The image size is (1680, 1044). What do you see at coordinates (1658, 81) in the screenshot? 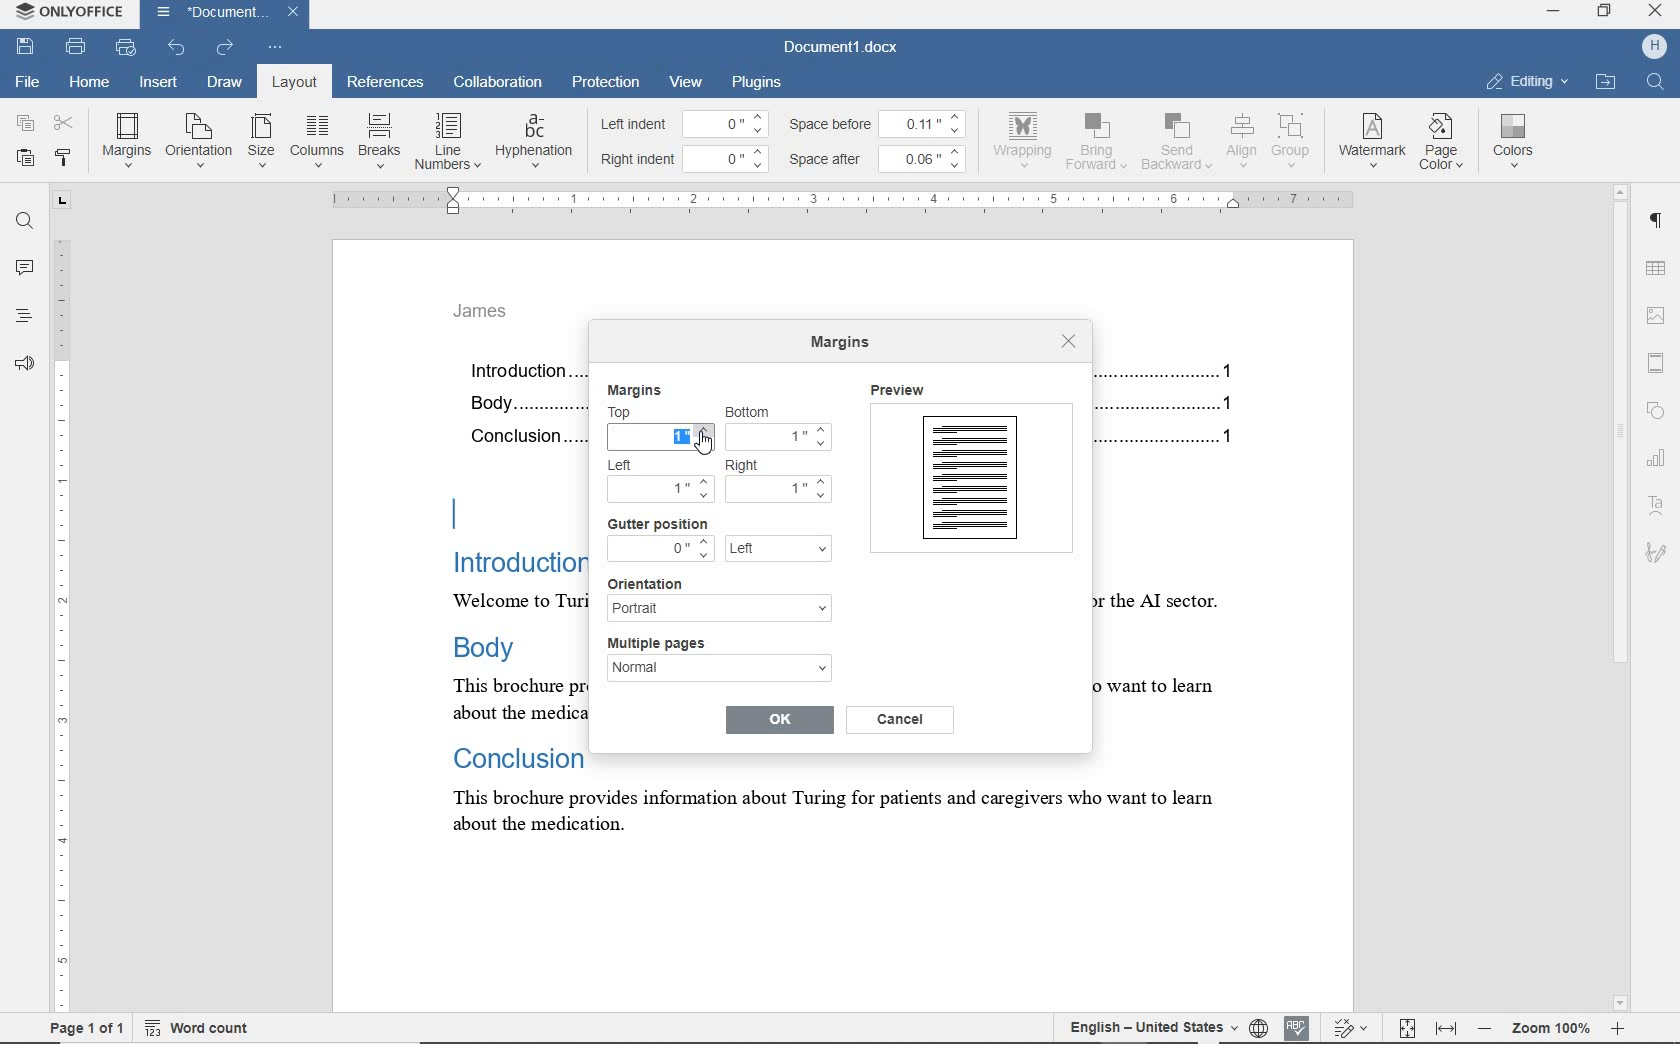
I see `FIND` at bounding box center [1658, 81].